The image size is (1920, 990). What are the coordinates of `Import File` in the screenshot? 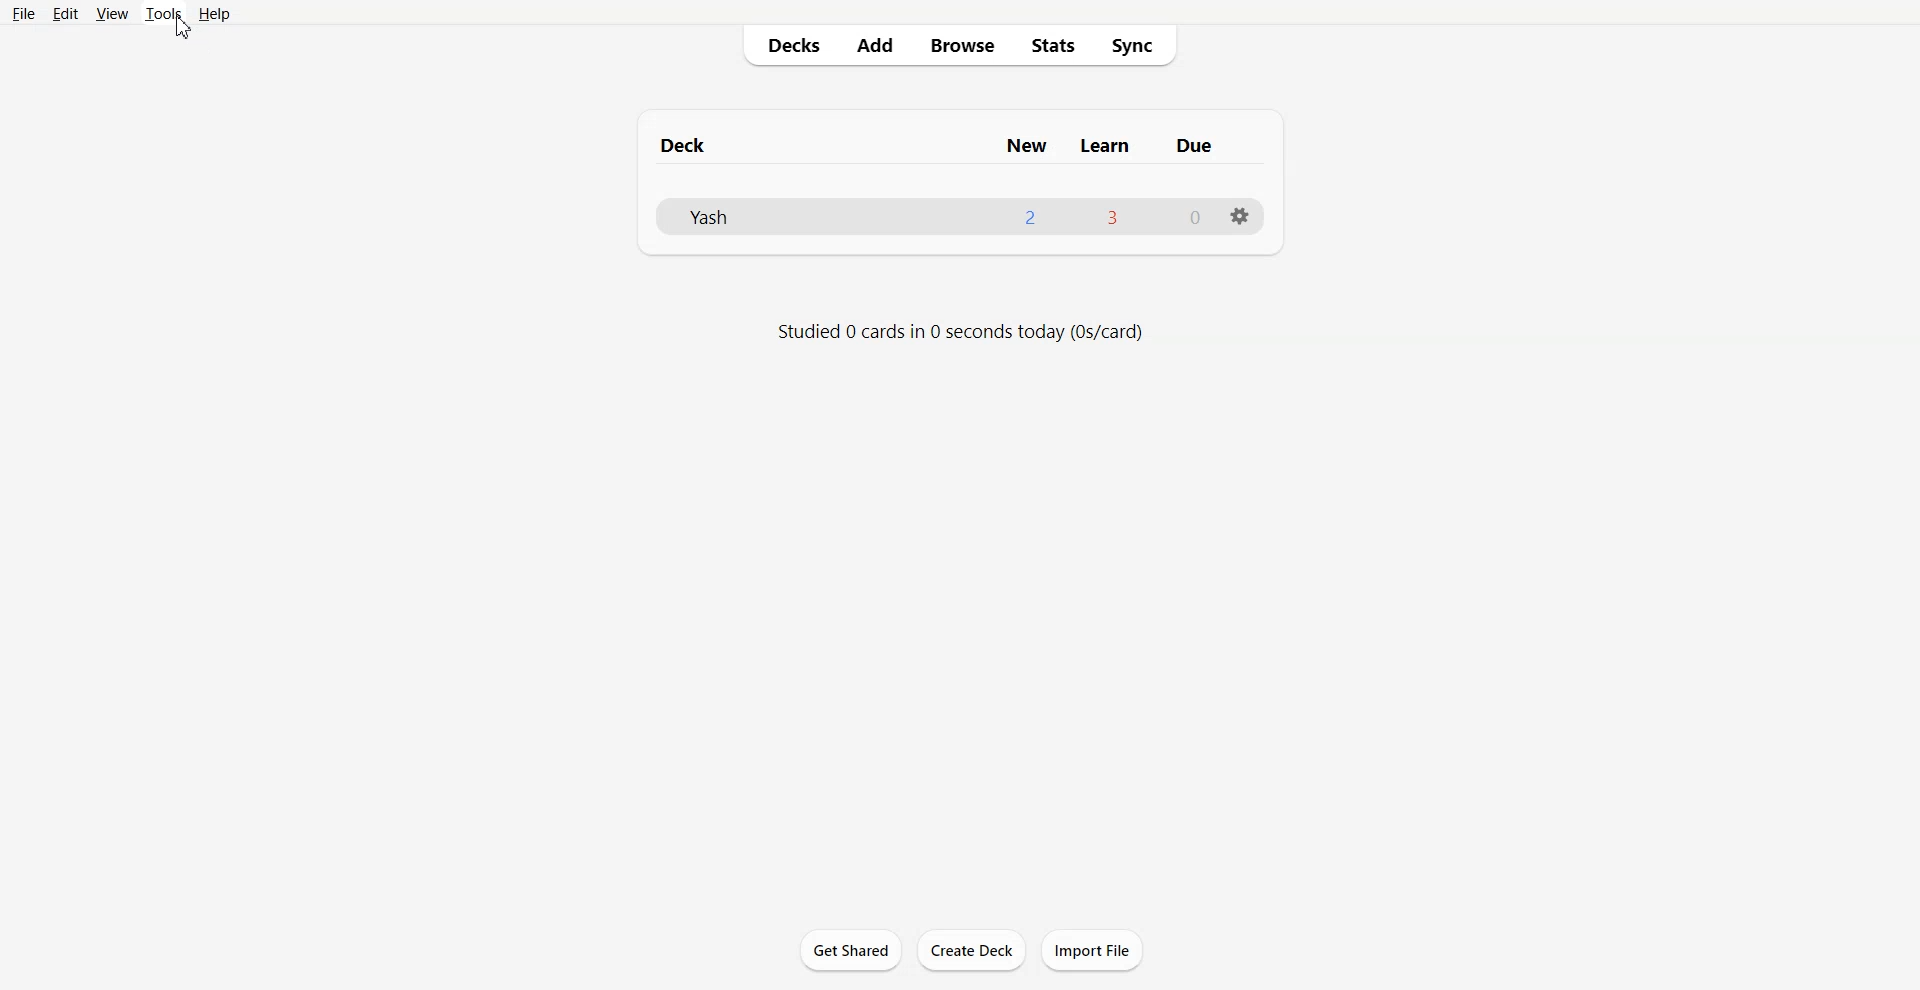 It's located at (1093, 950).